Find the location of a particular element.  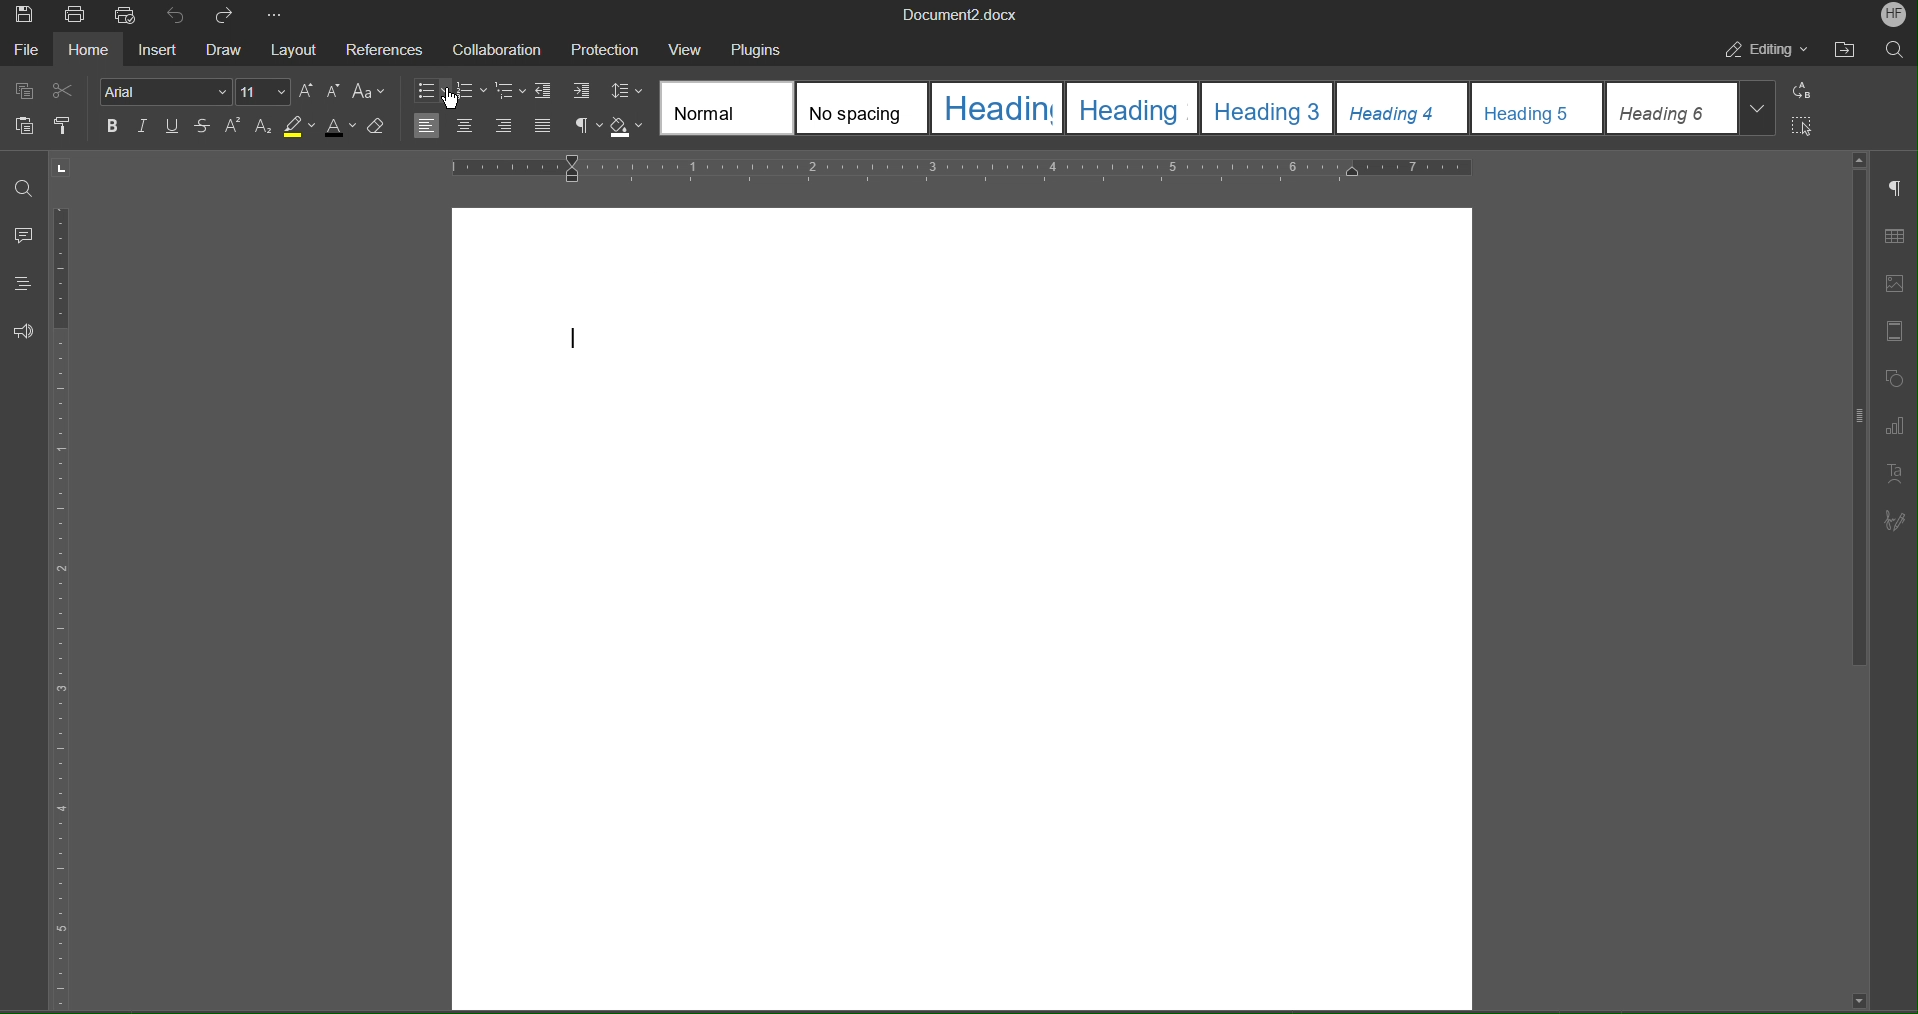

Open File Location is located at coordinates (1849, 46).